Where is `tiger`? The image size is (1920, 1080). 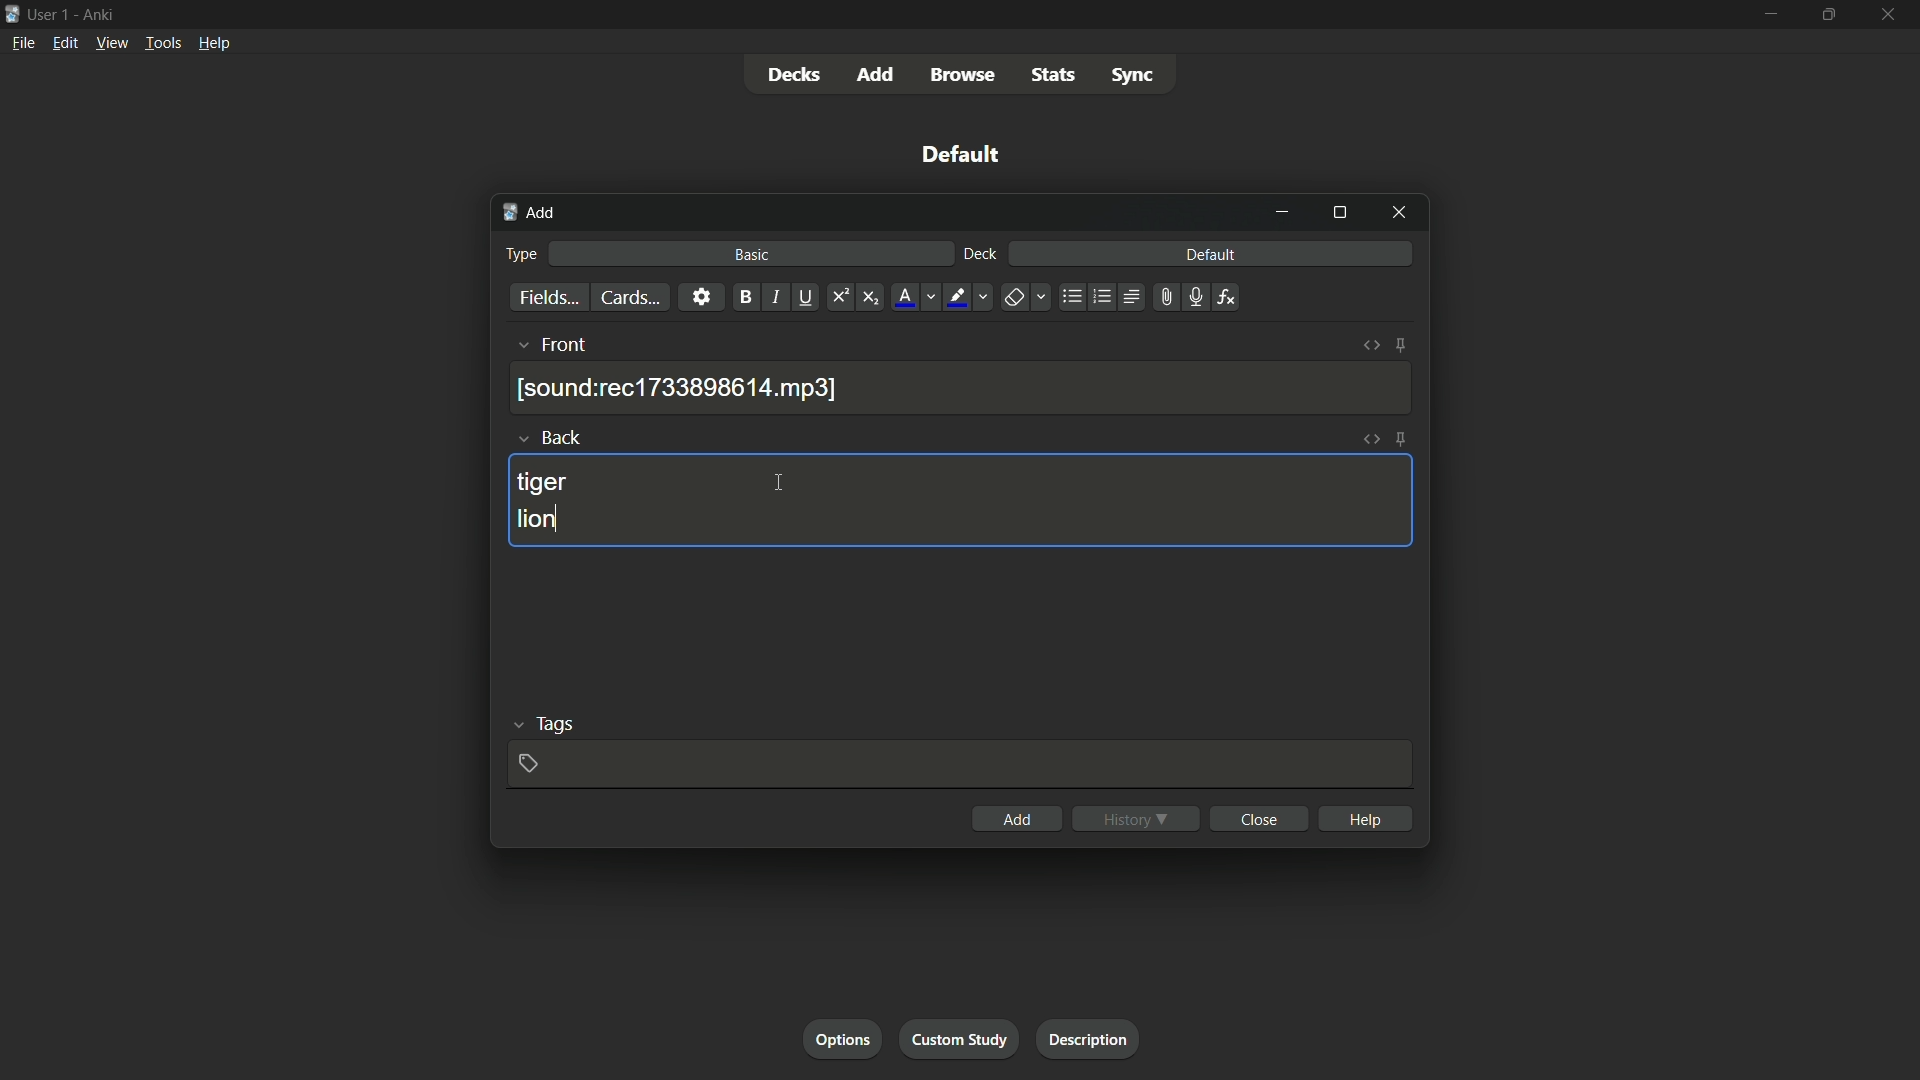 tiger is located at coordinates (544, 482).